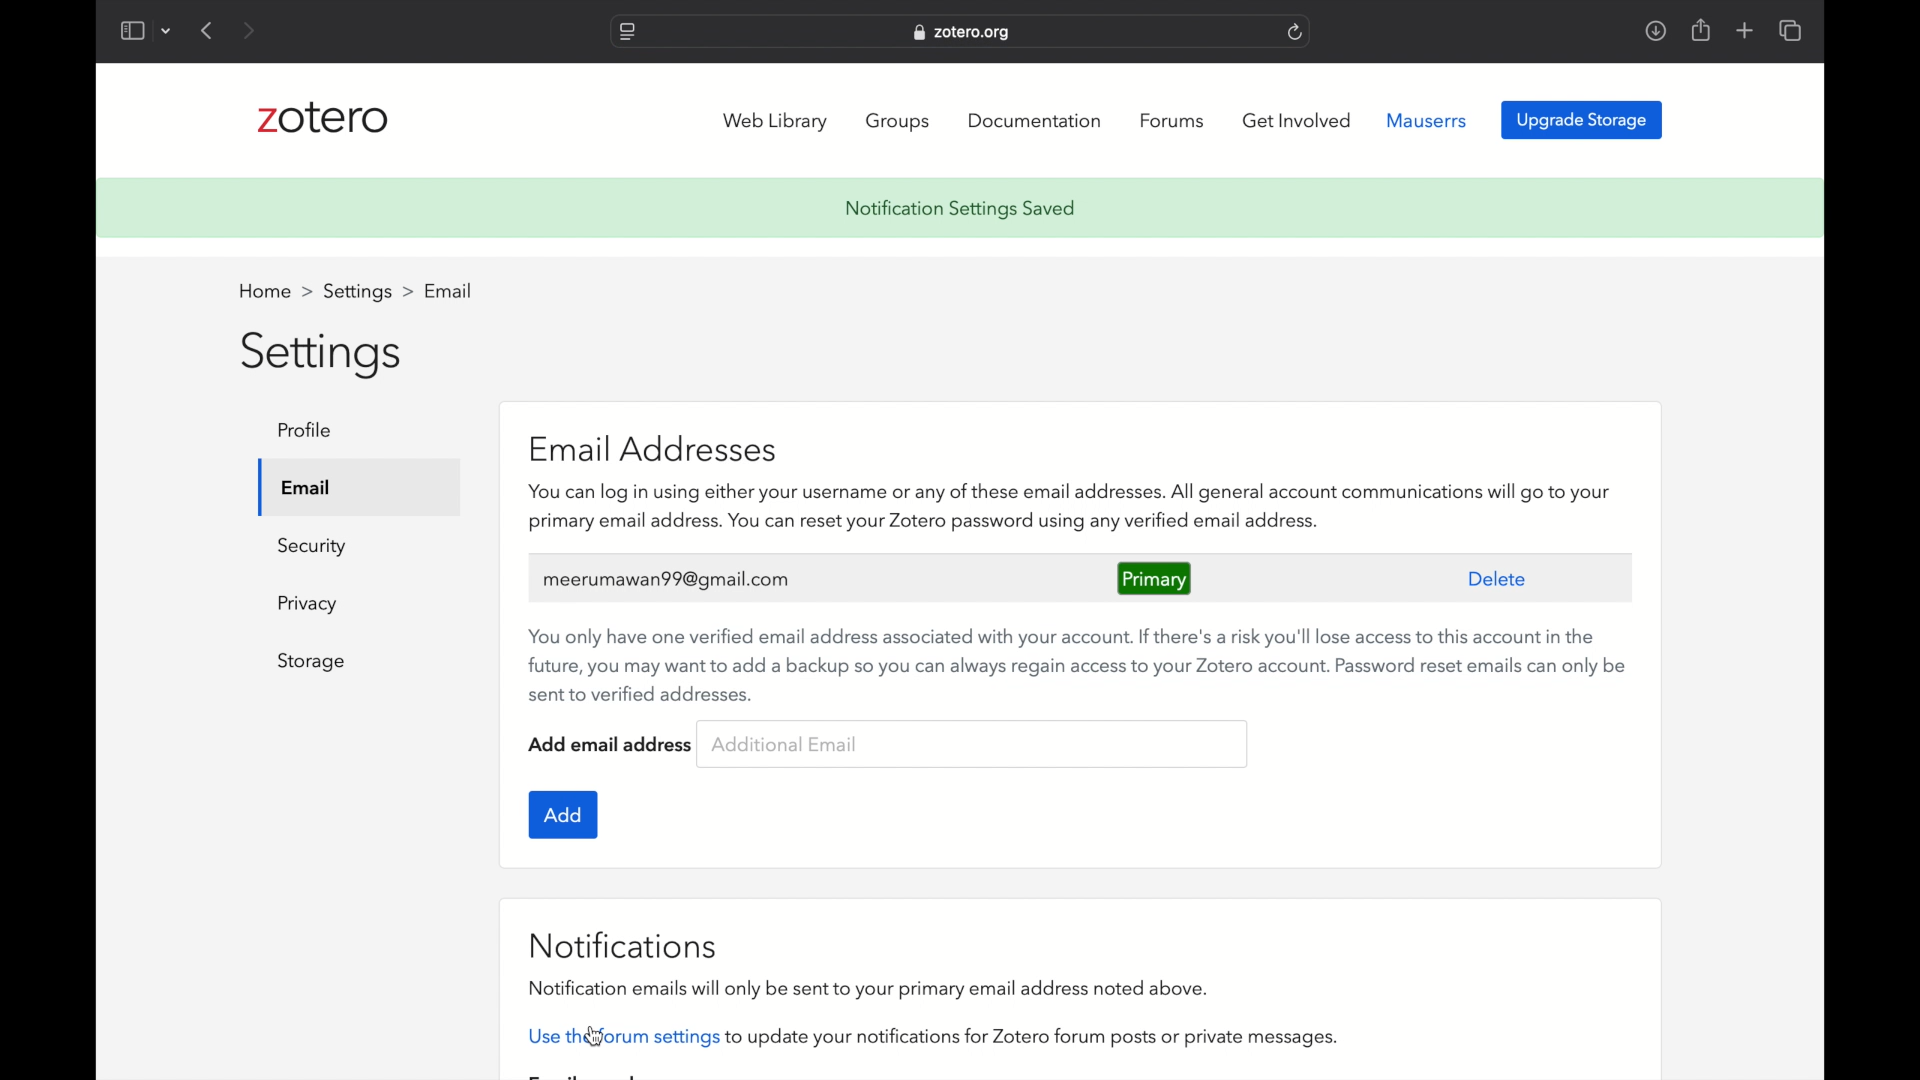 This screenshot has height=1080, width=1920. Describe the element at coordinates (1790, 30) in the screenshot. I see `show tab overview` at that location.